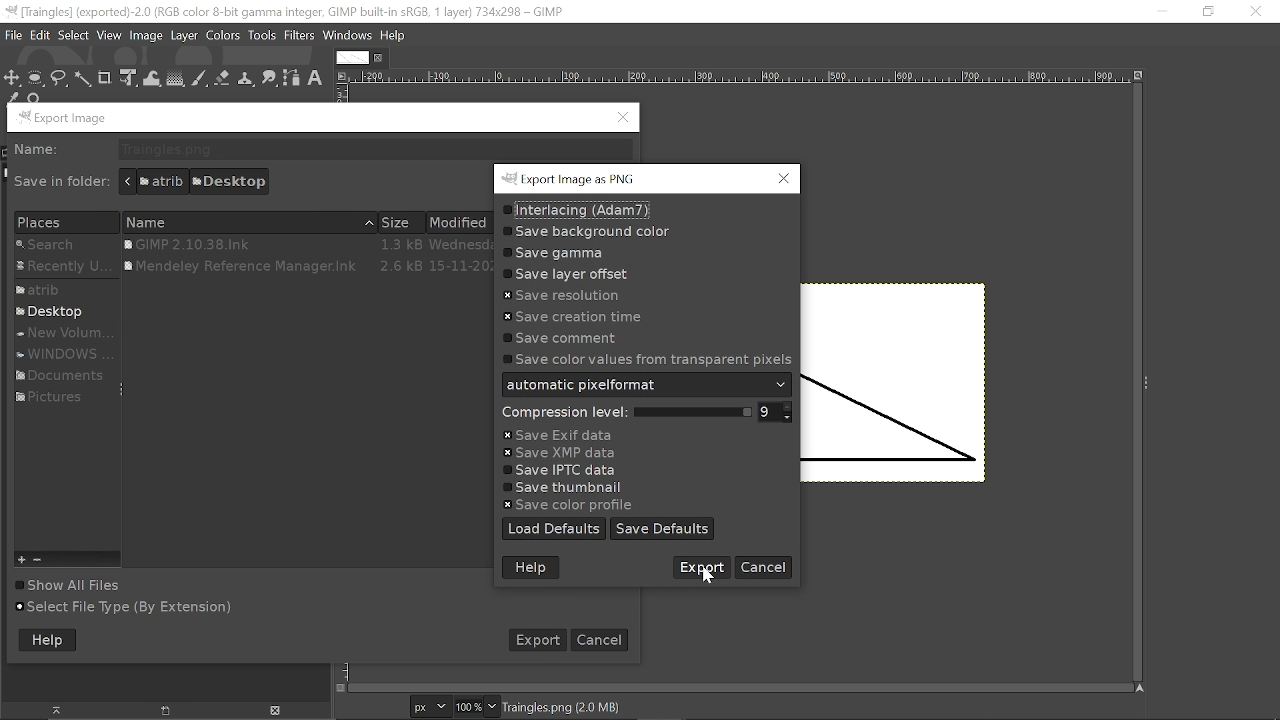 This screenshot has width=1280, height=720. I want to click on GIMP 2.10.38.Ink, so click(303, 244).